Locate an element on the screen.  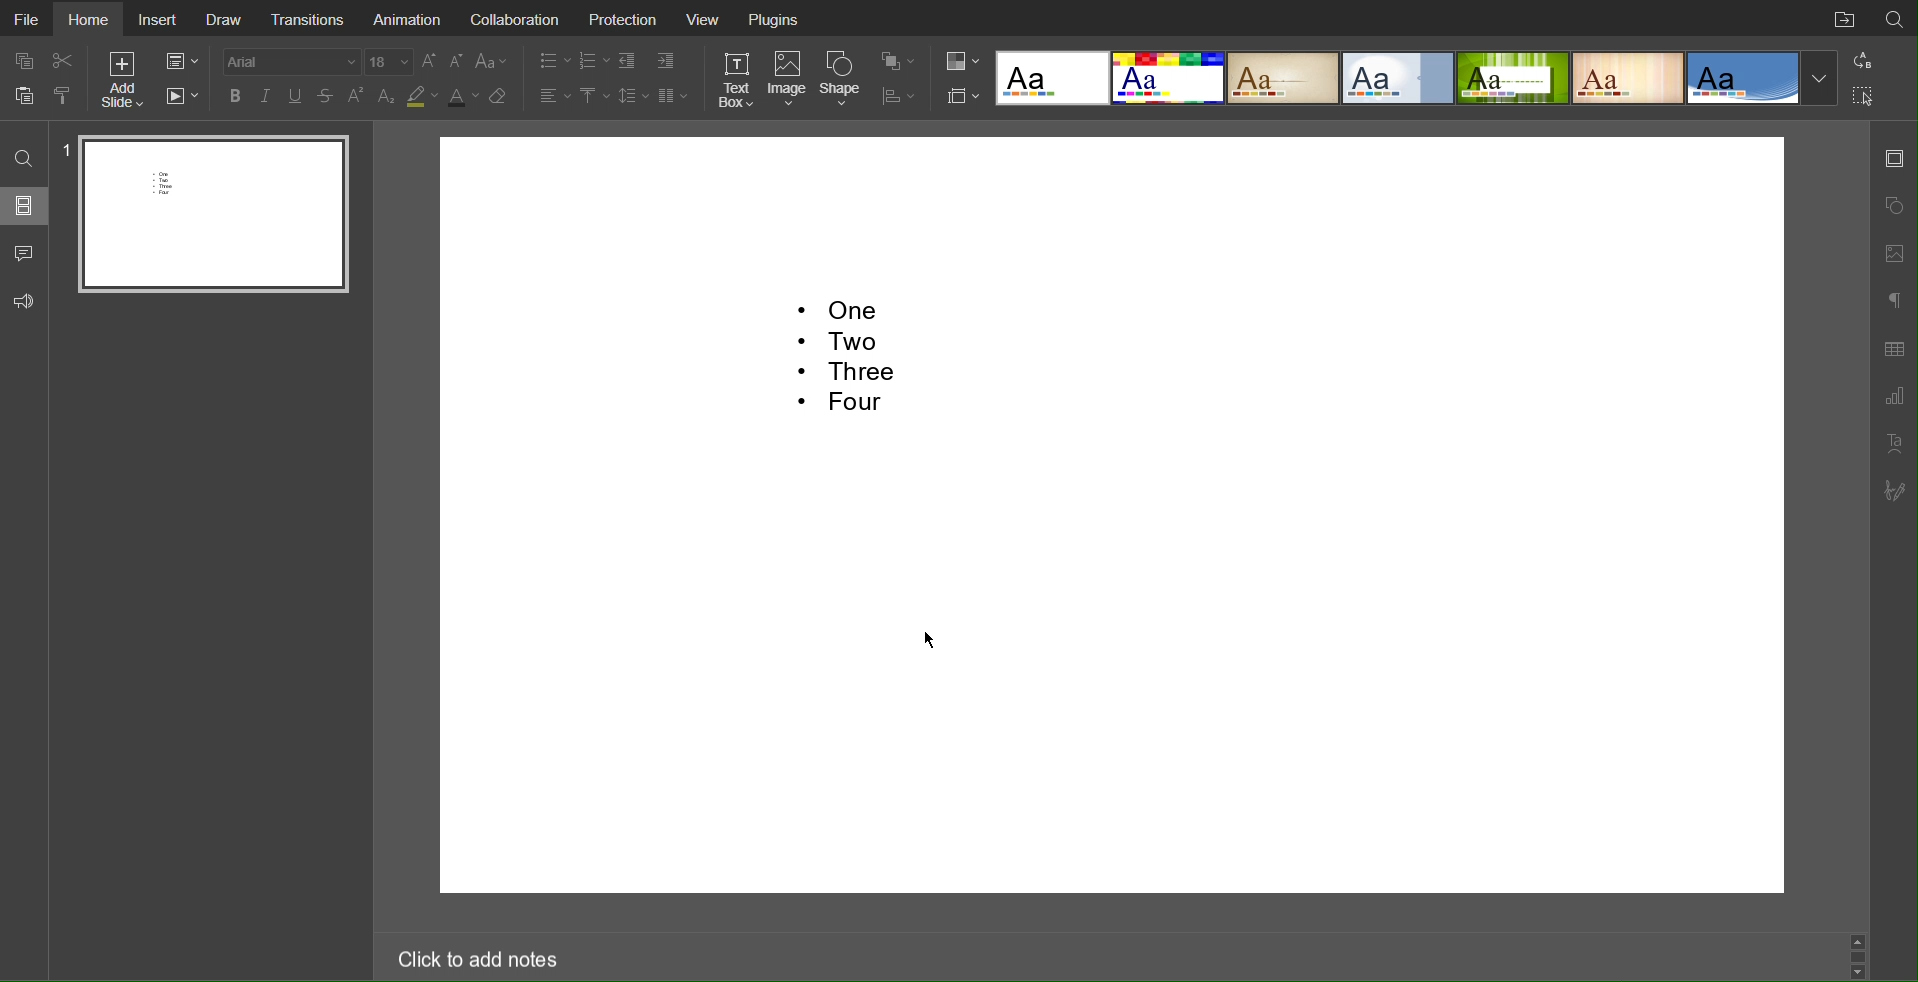
Colors is located at coordinates (961, 61).